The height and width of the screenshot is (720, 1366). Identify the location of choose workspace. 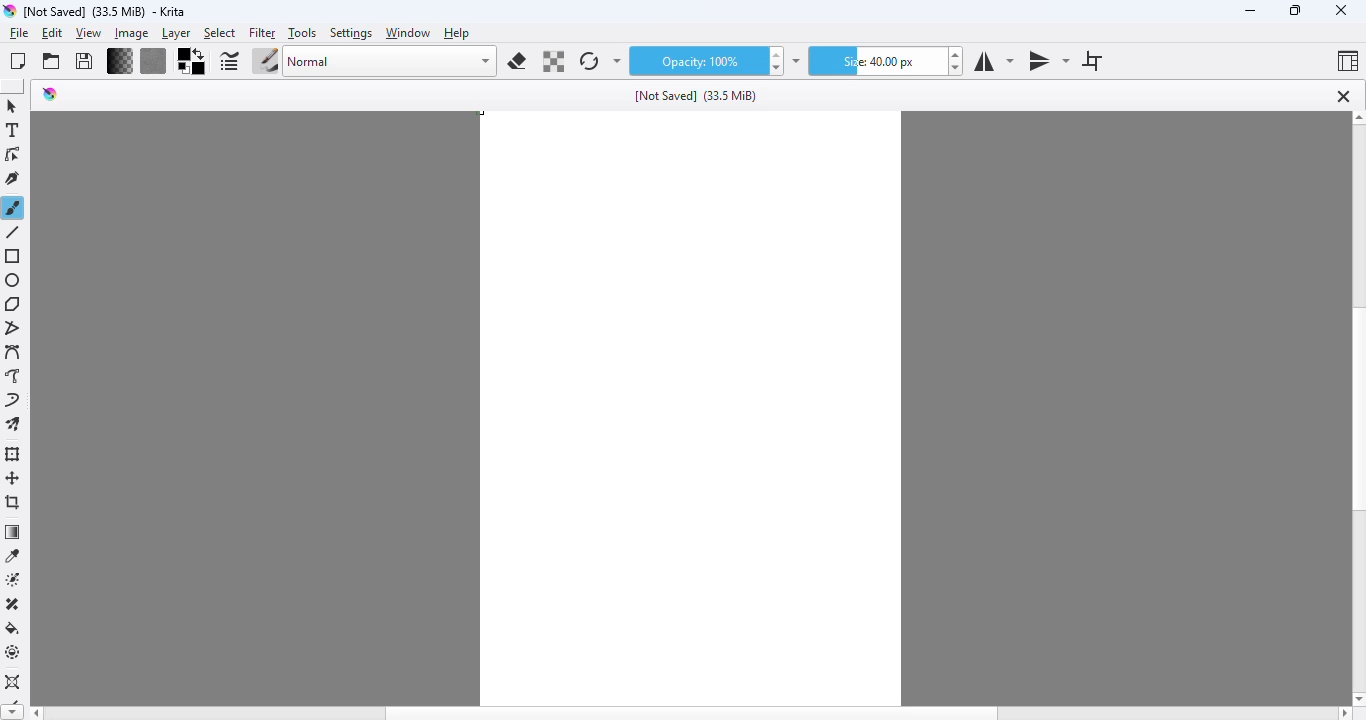
(1348, 61).